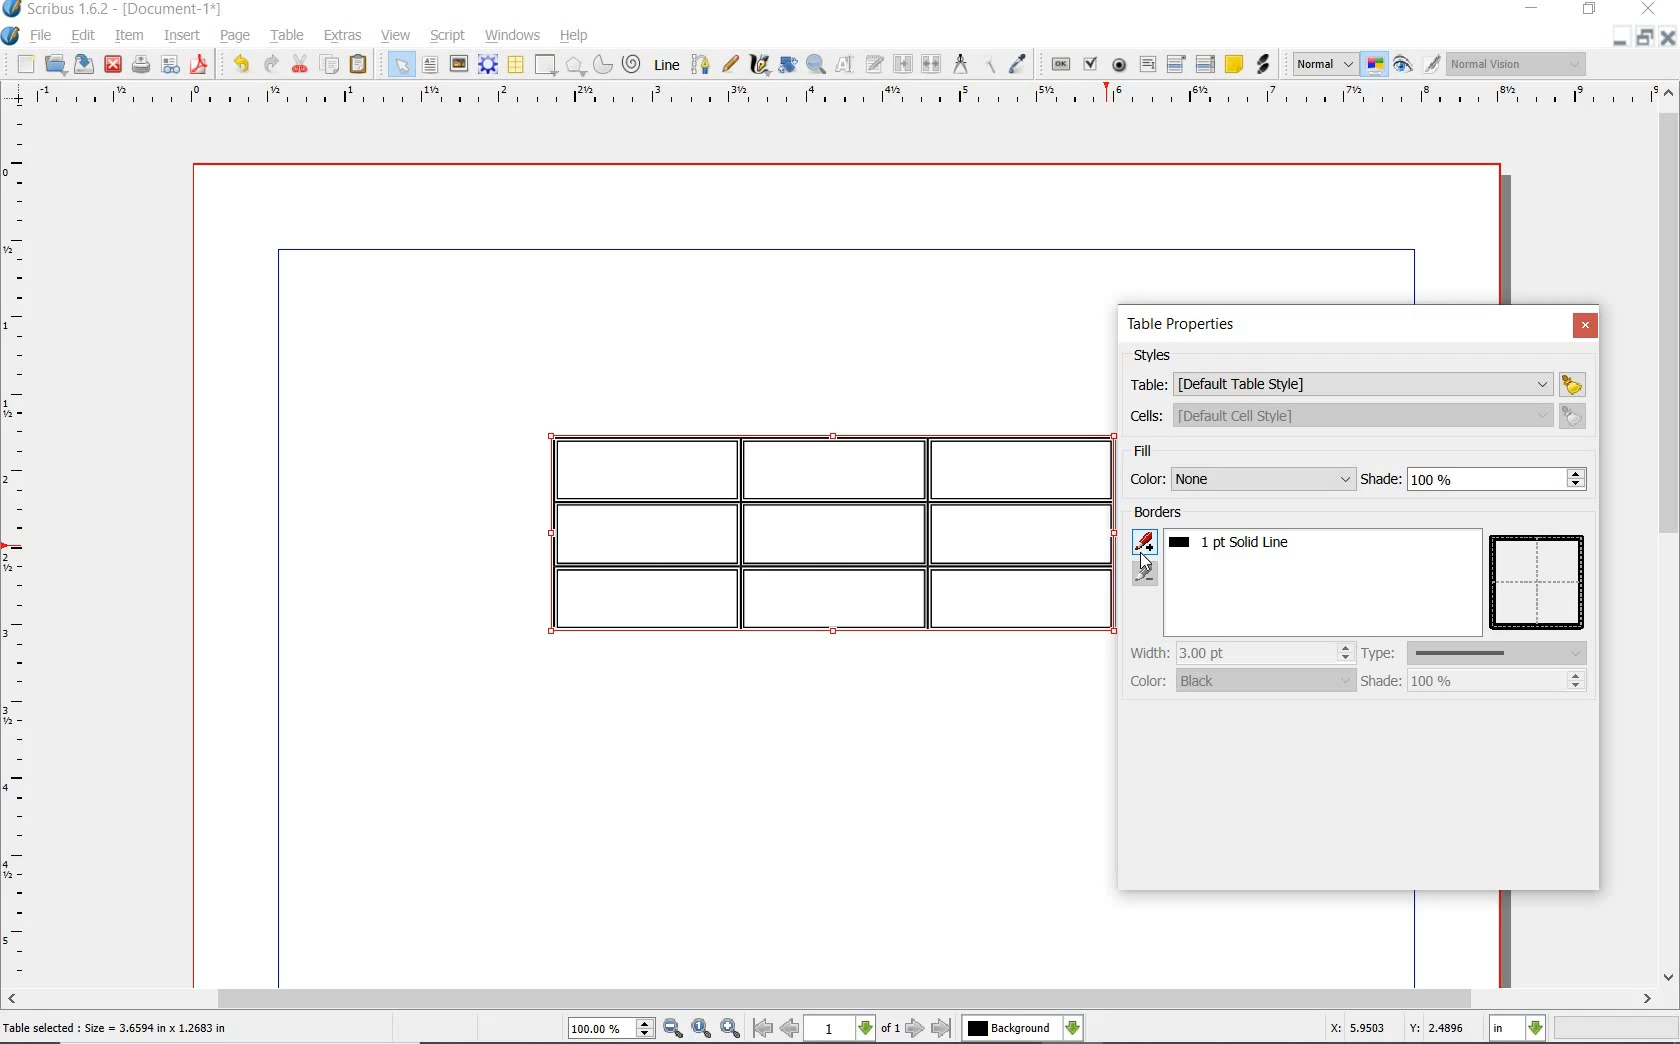 This screenshot has height=1044, width=1680. What do you see at coordinates (430, 65) in the screenshot?
I see `text frame` at bounding box center [430, 65].